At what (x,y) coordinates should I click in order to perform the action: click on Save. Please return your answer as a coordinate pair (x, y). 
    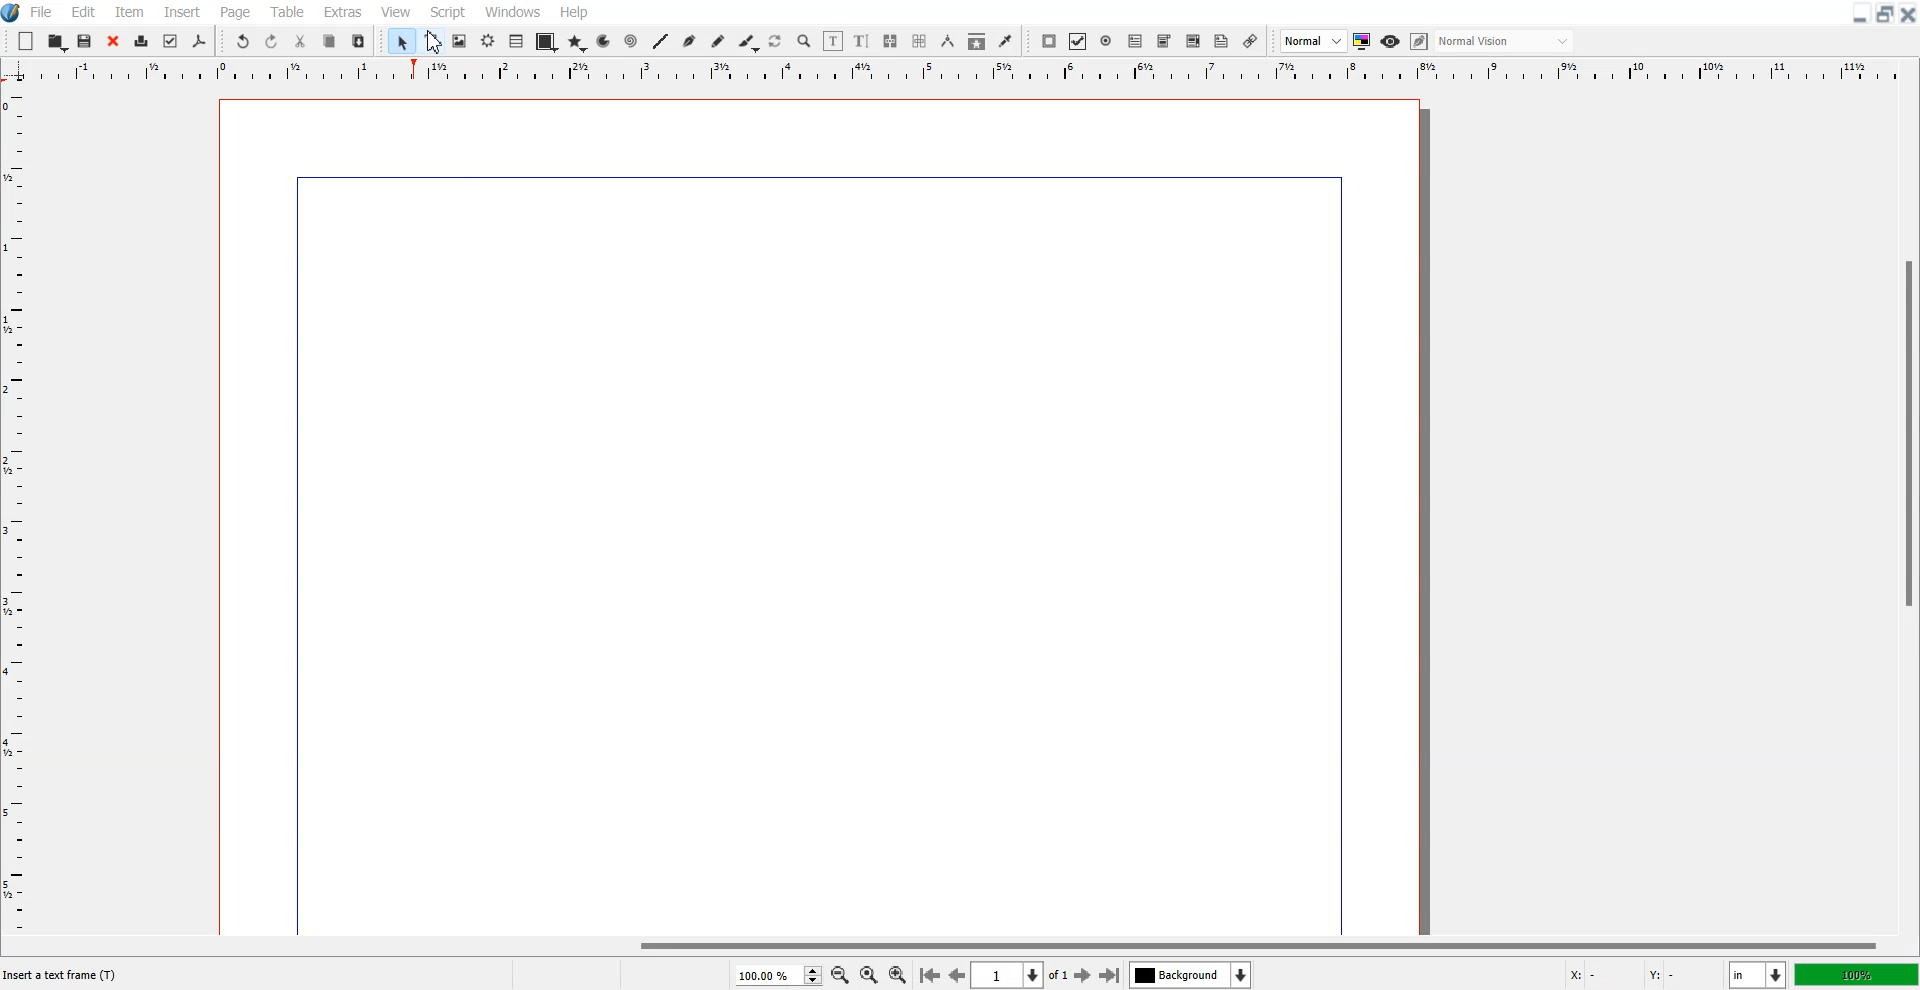
    Looking at the image, I should click on (86, 41).